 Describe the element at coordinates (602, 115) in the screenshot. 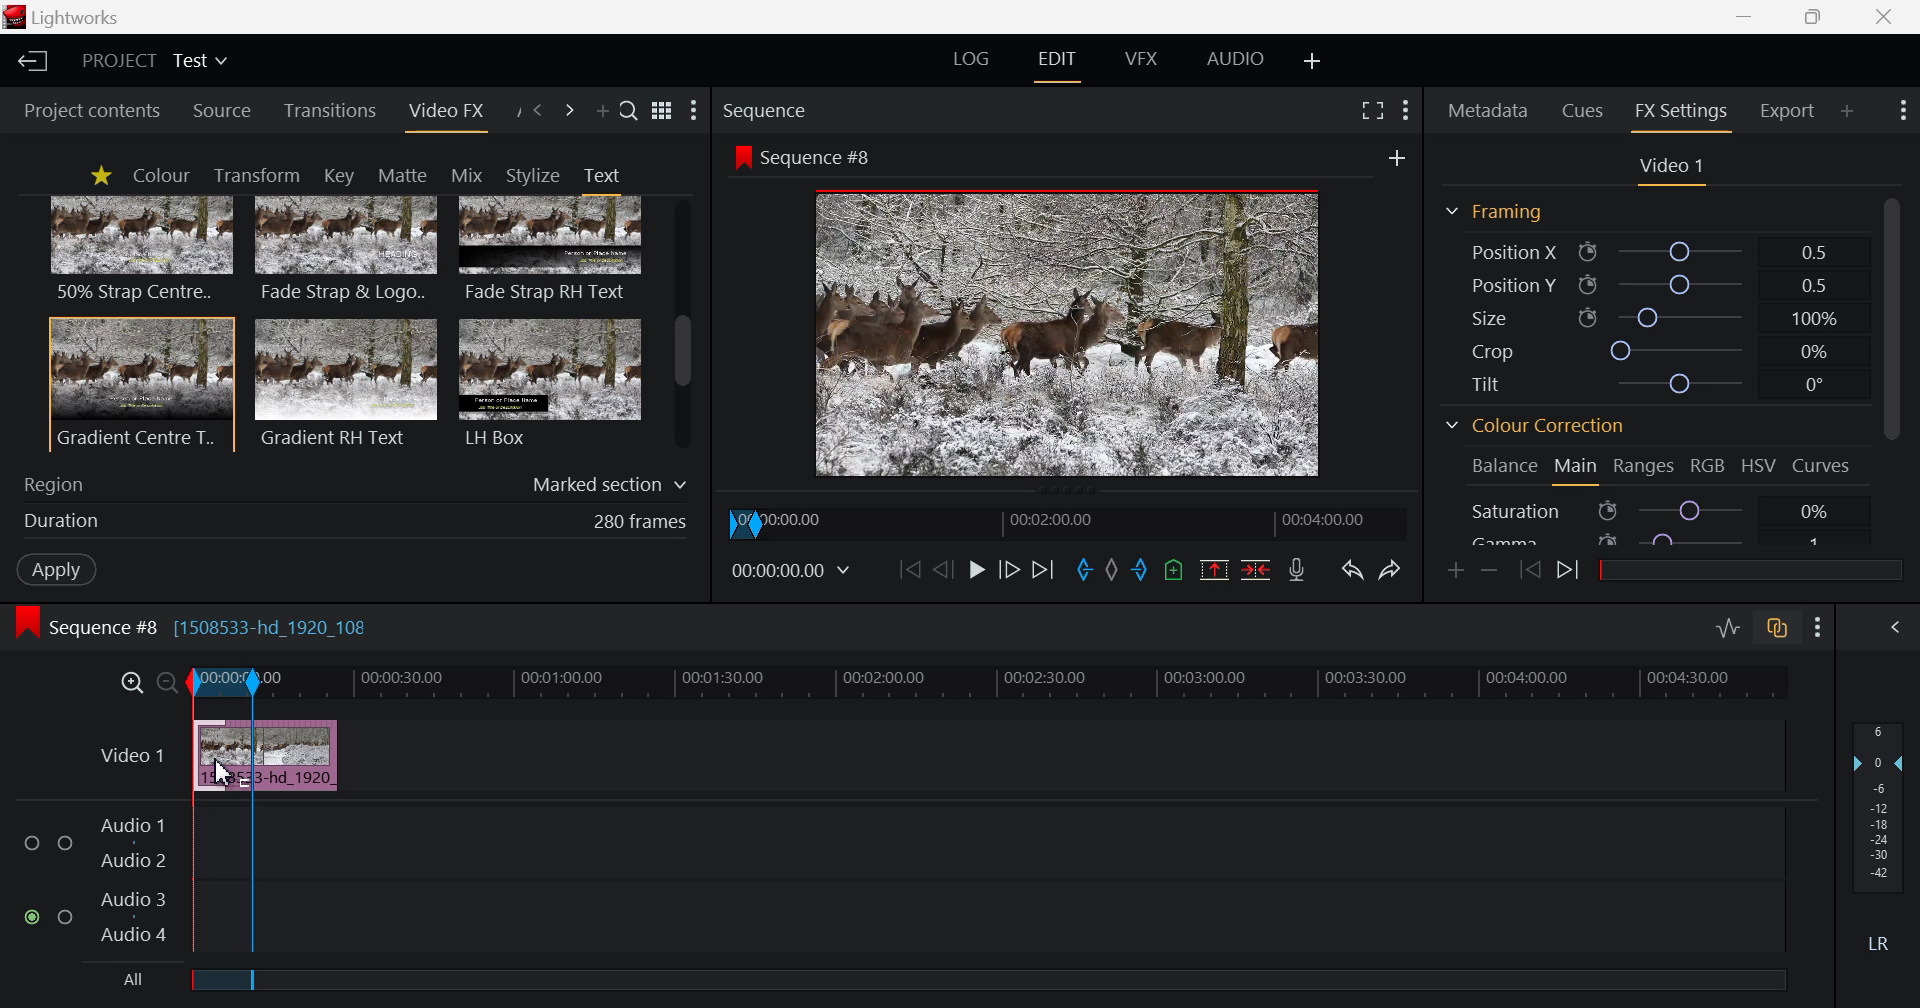

I see `Add Panel` at that location.